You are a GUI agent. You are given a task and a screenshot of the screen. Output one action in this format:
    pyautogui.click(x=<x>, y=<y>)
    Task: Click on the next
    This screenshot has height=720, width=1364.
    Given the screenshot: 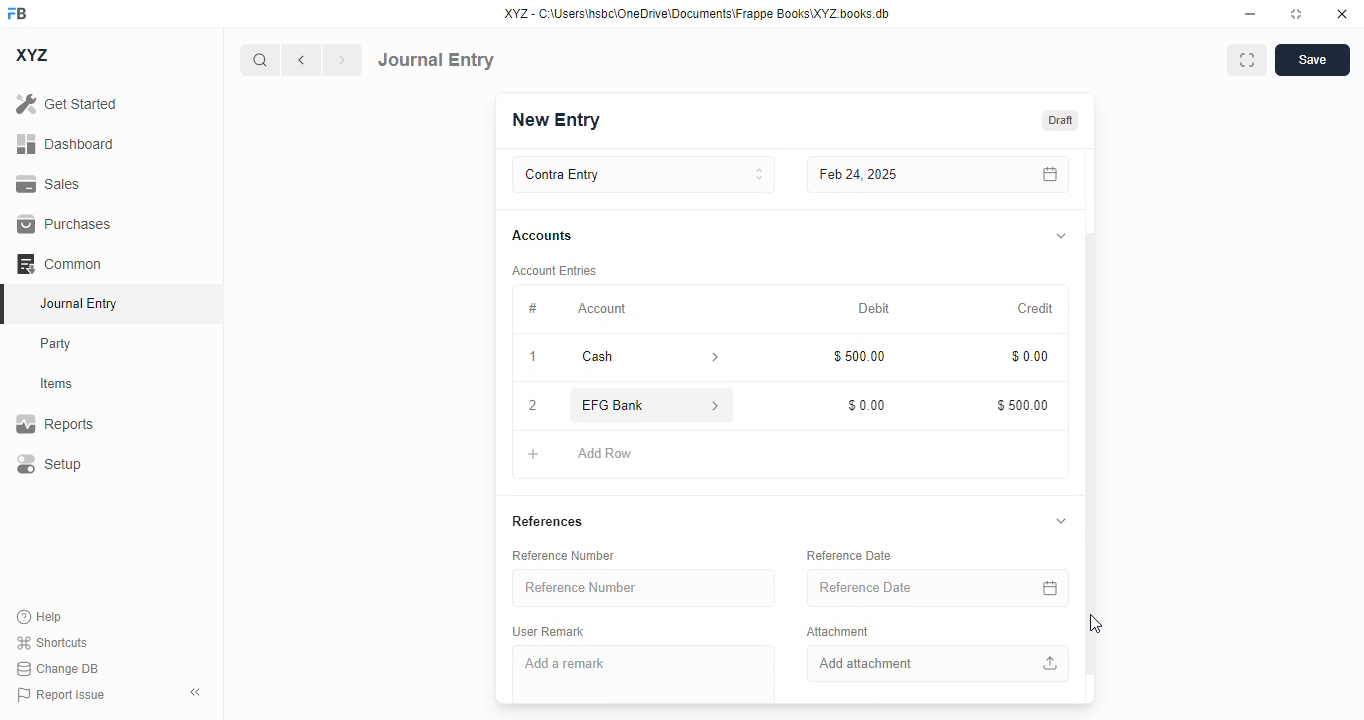 What is the action you would take?
    pyautogui.click(x=343, y=60)
    